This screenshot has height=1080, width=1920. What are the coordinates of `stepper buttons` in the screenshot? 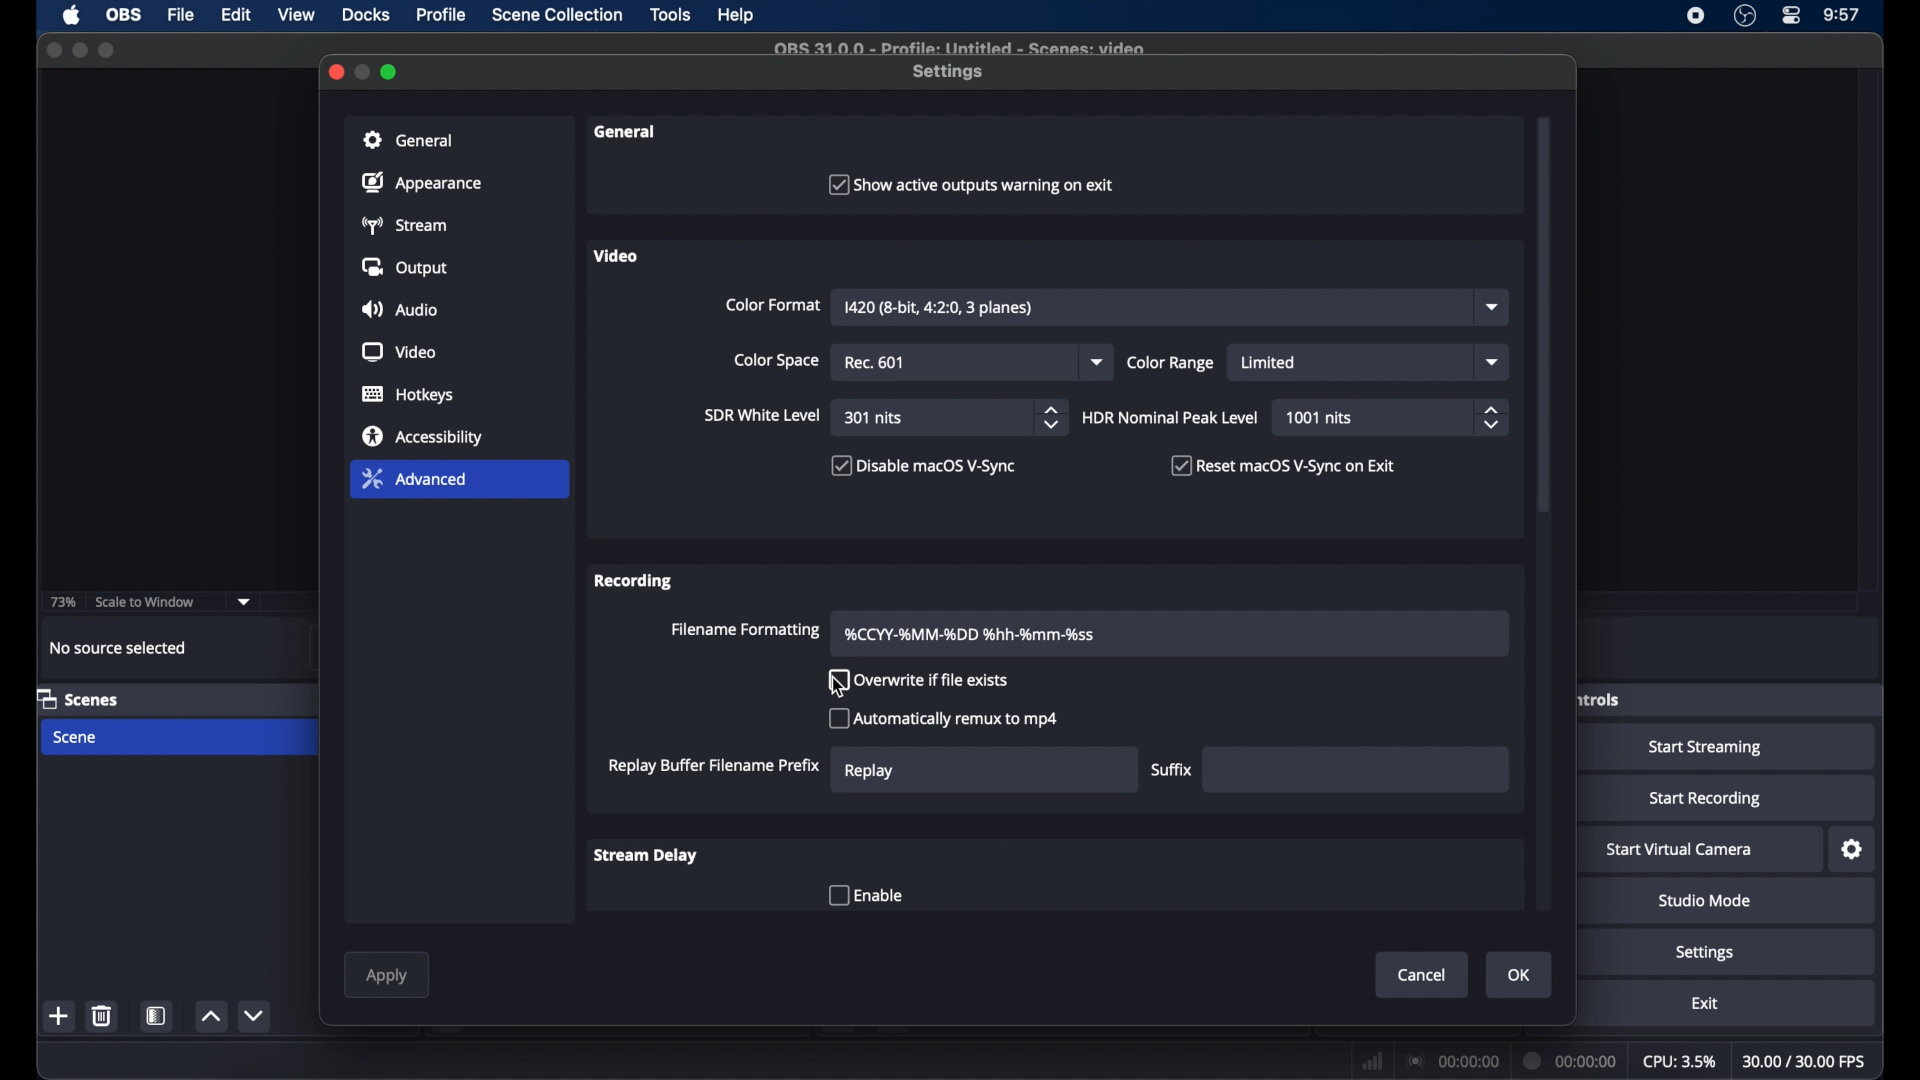 It's located at (1490, 417).